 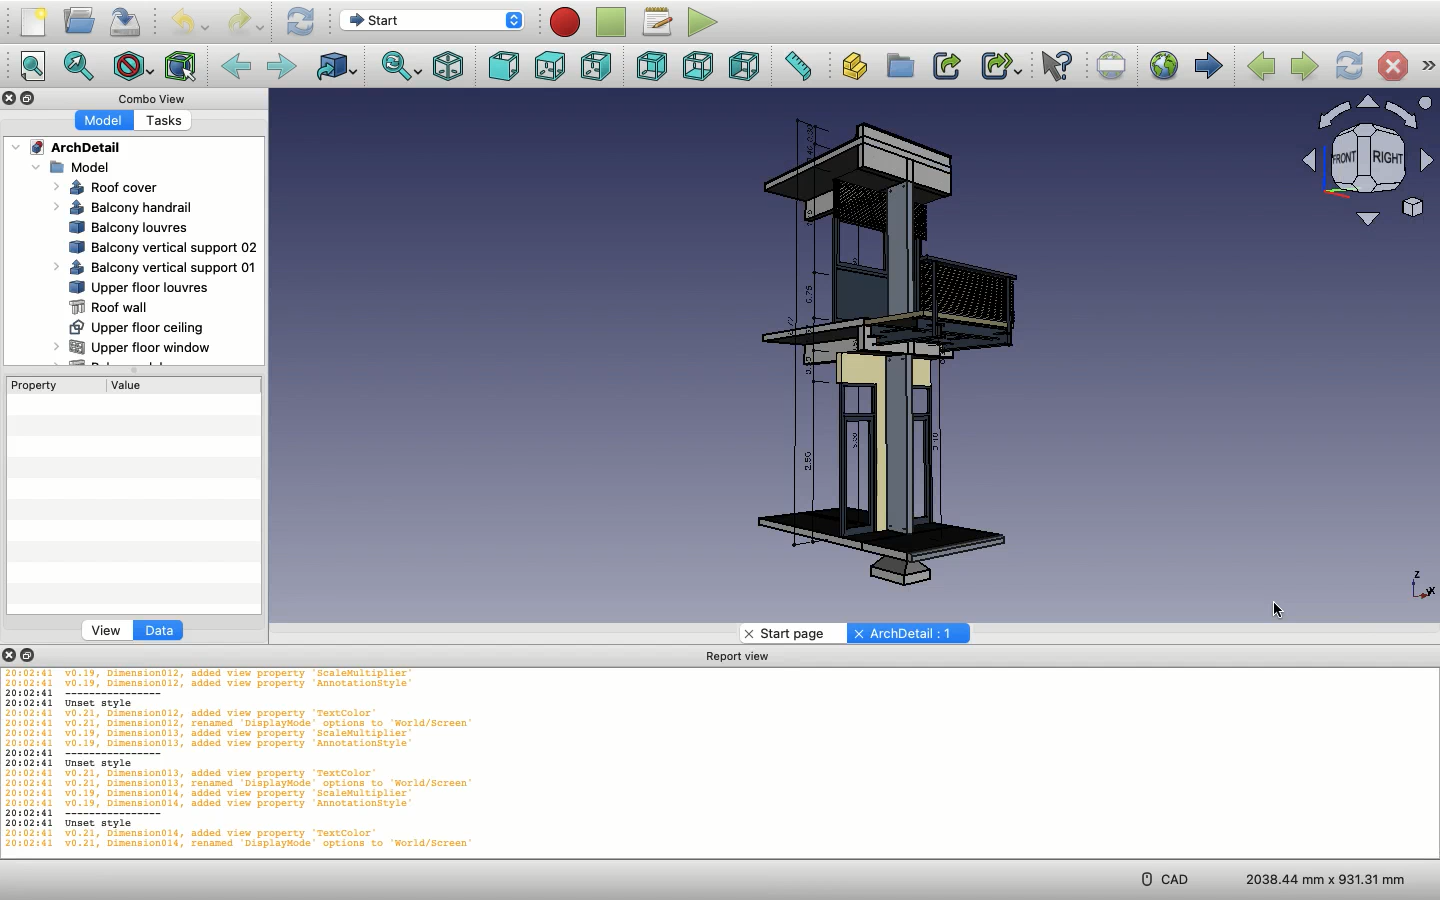 What do you see at coordinates (110, 307) in the screenshot?
I see `Roof wall` at bounding box center [110, 307].